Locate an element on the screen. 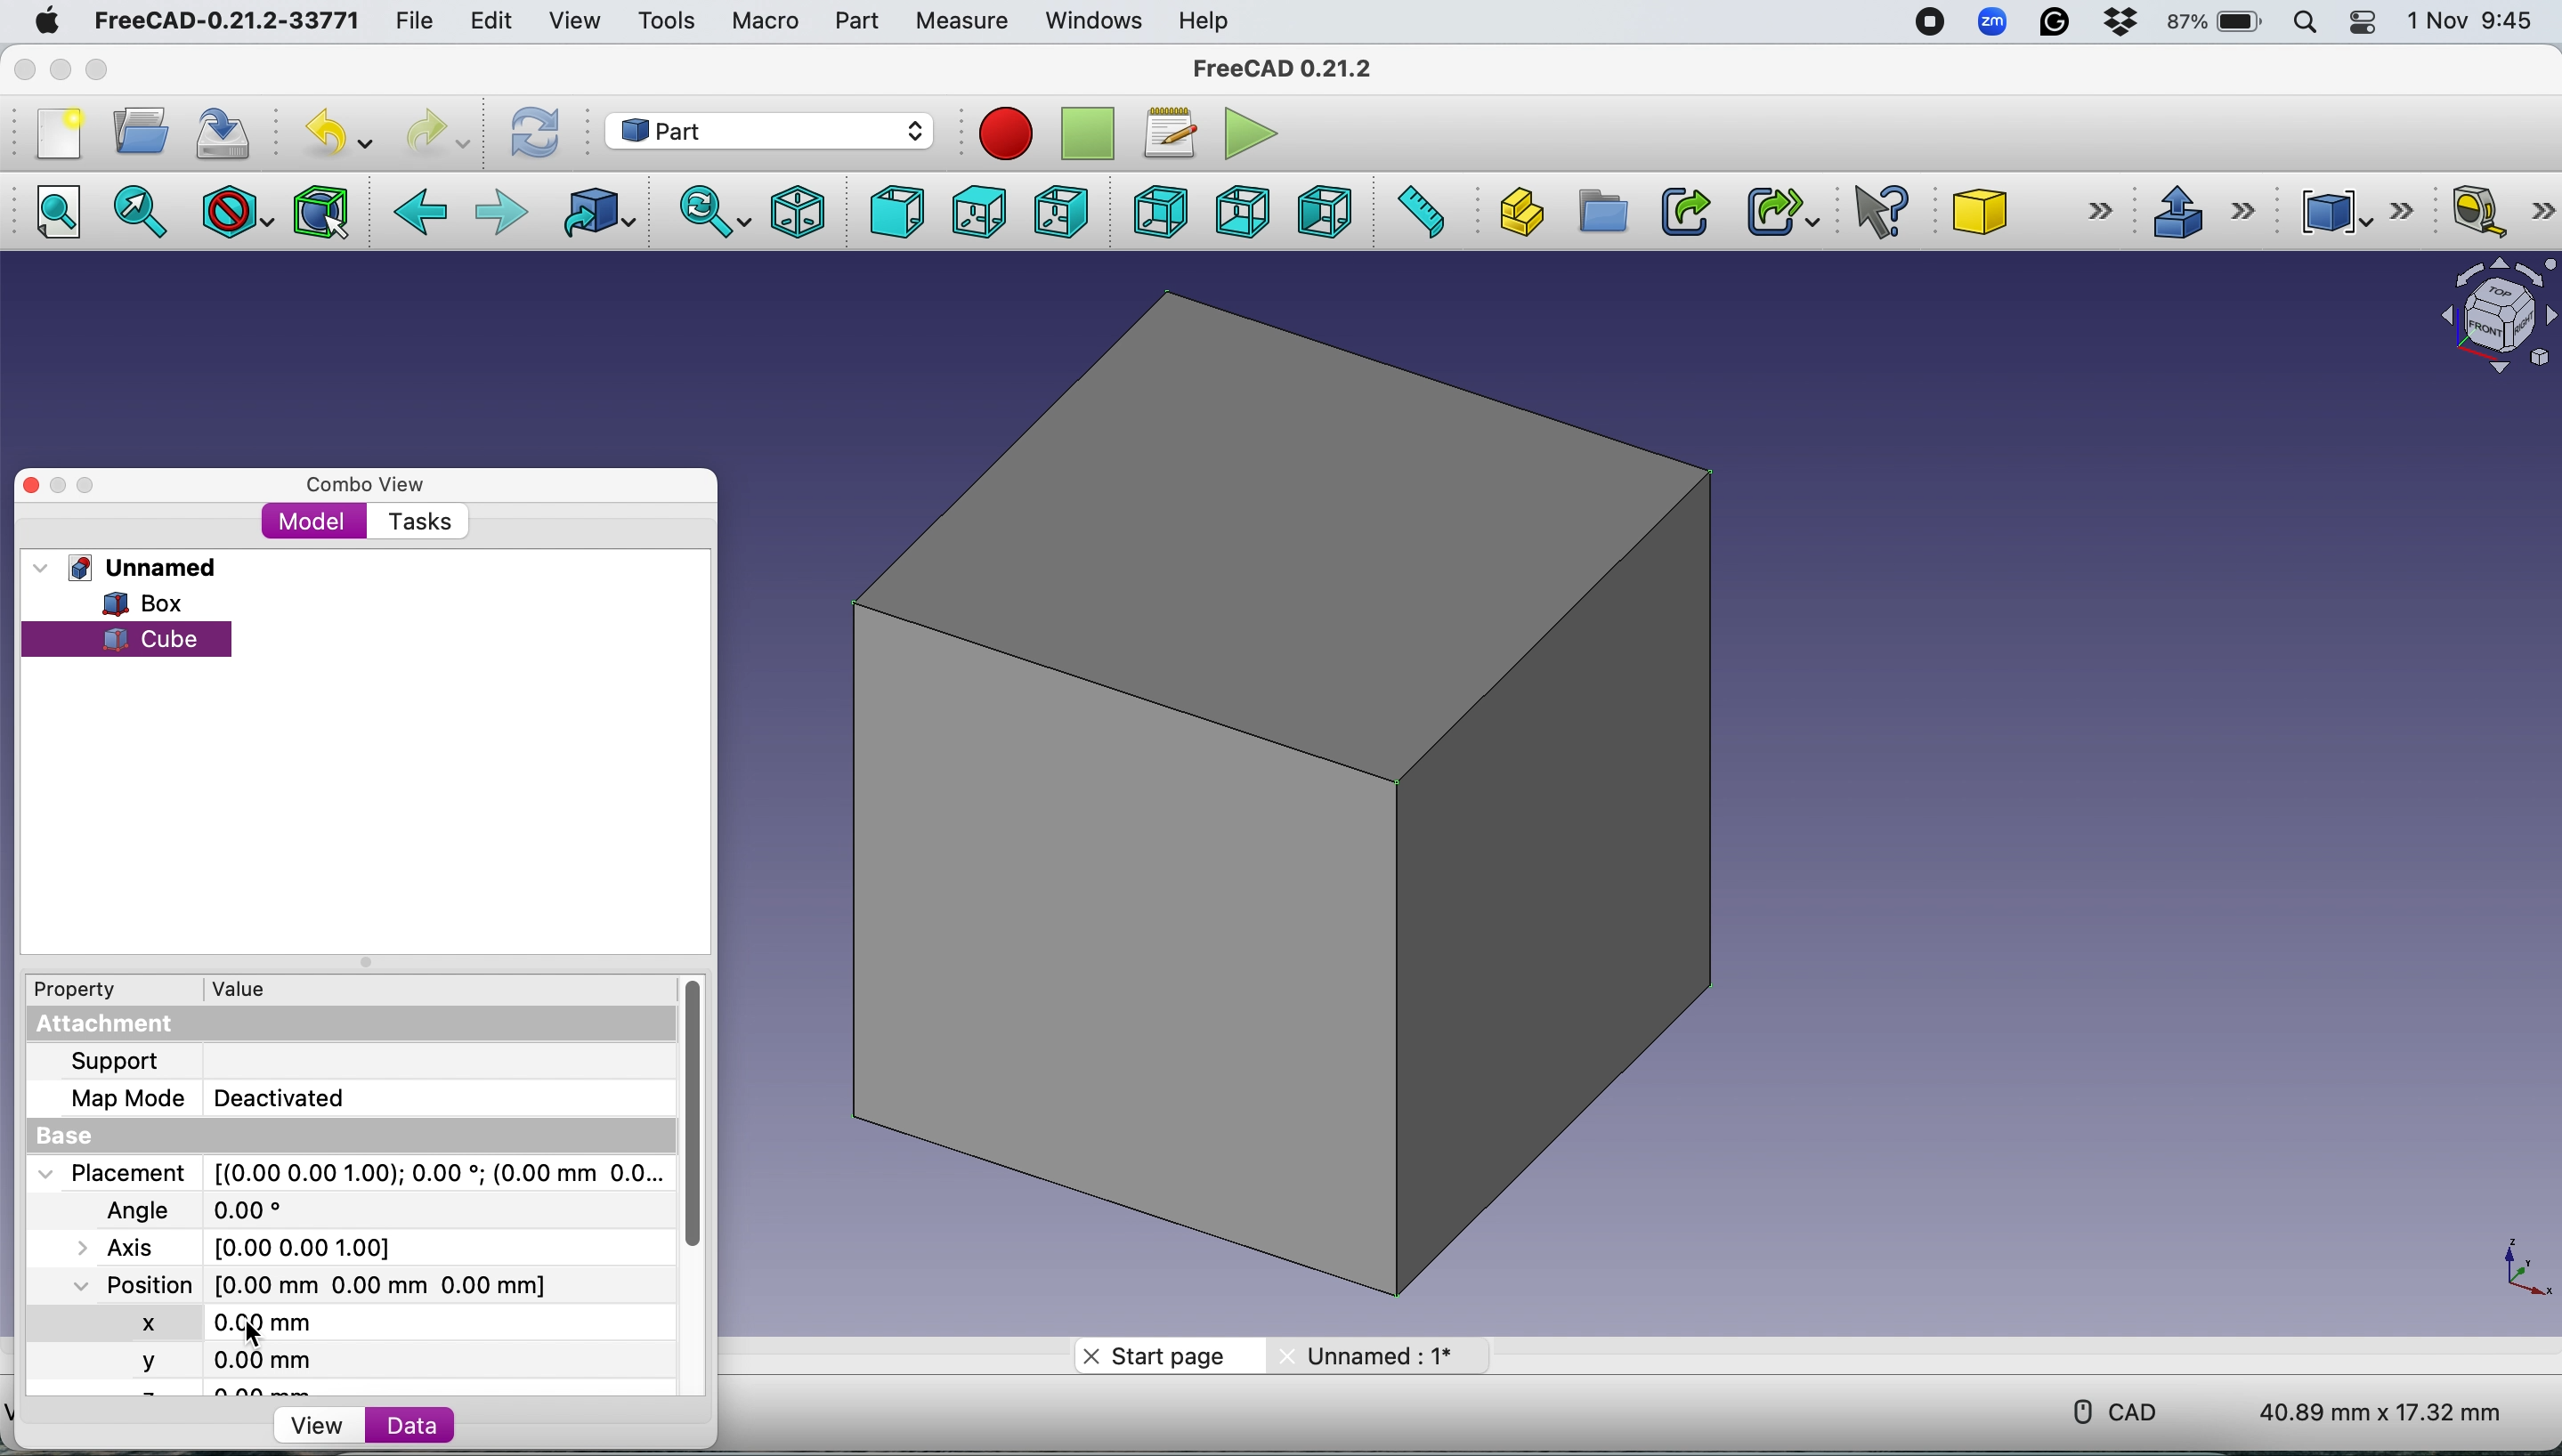 The height and width of the screenshot is (1456, 2562). cube selected is located at coordinates (137, 640).